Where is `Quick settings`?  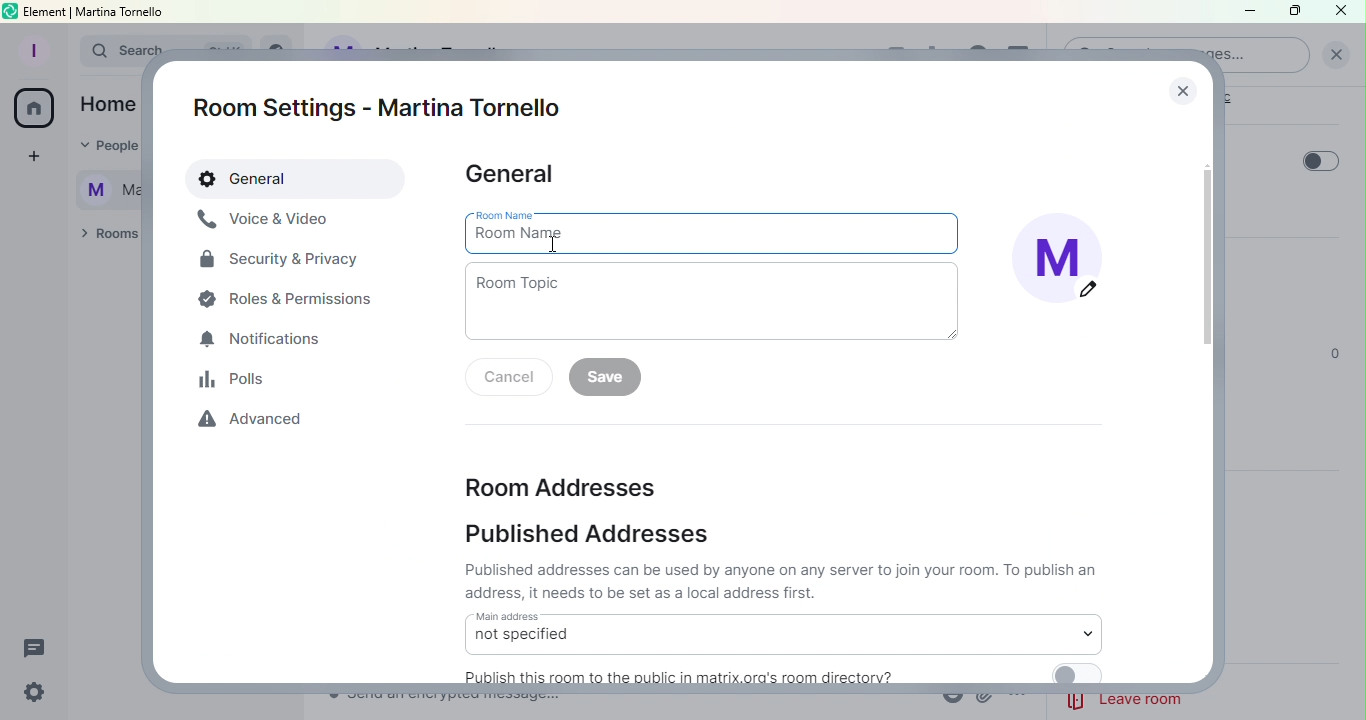
Quick settings is located at coordinates (31, 694).